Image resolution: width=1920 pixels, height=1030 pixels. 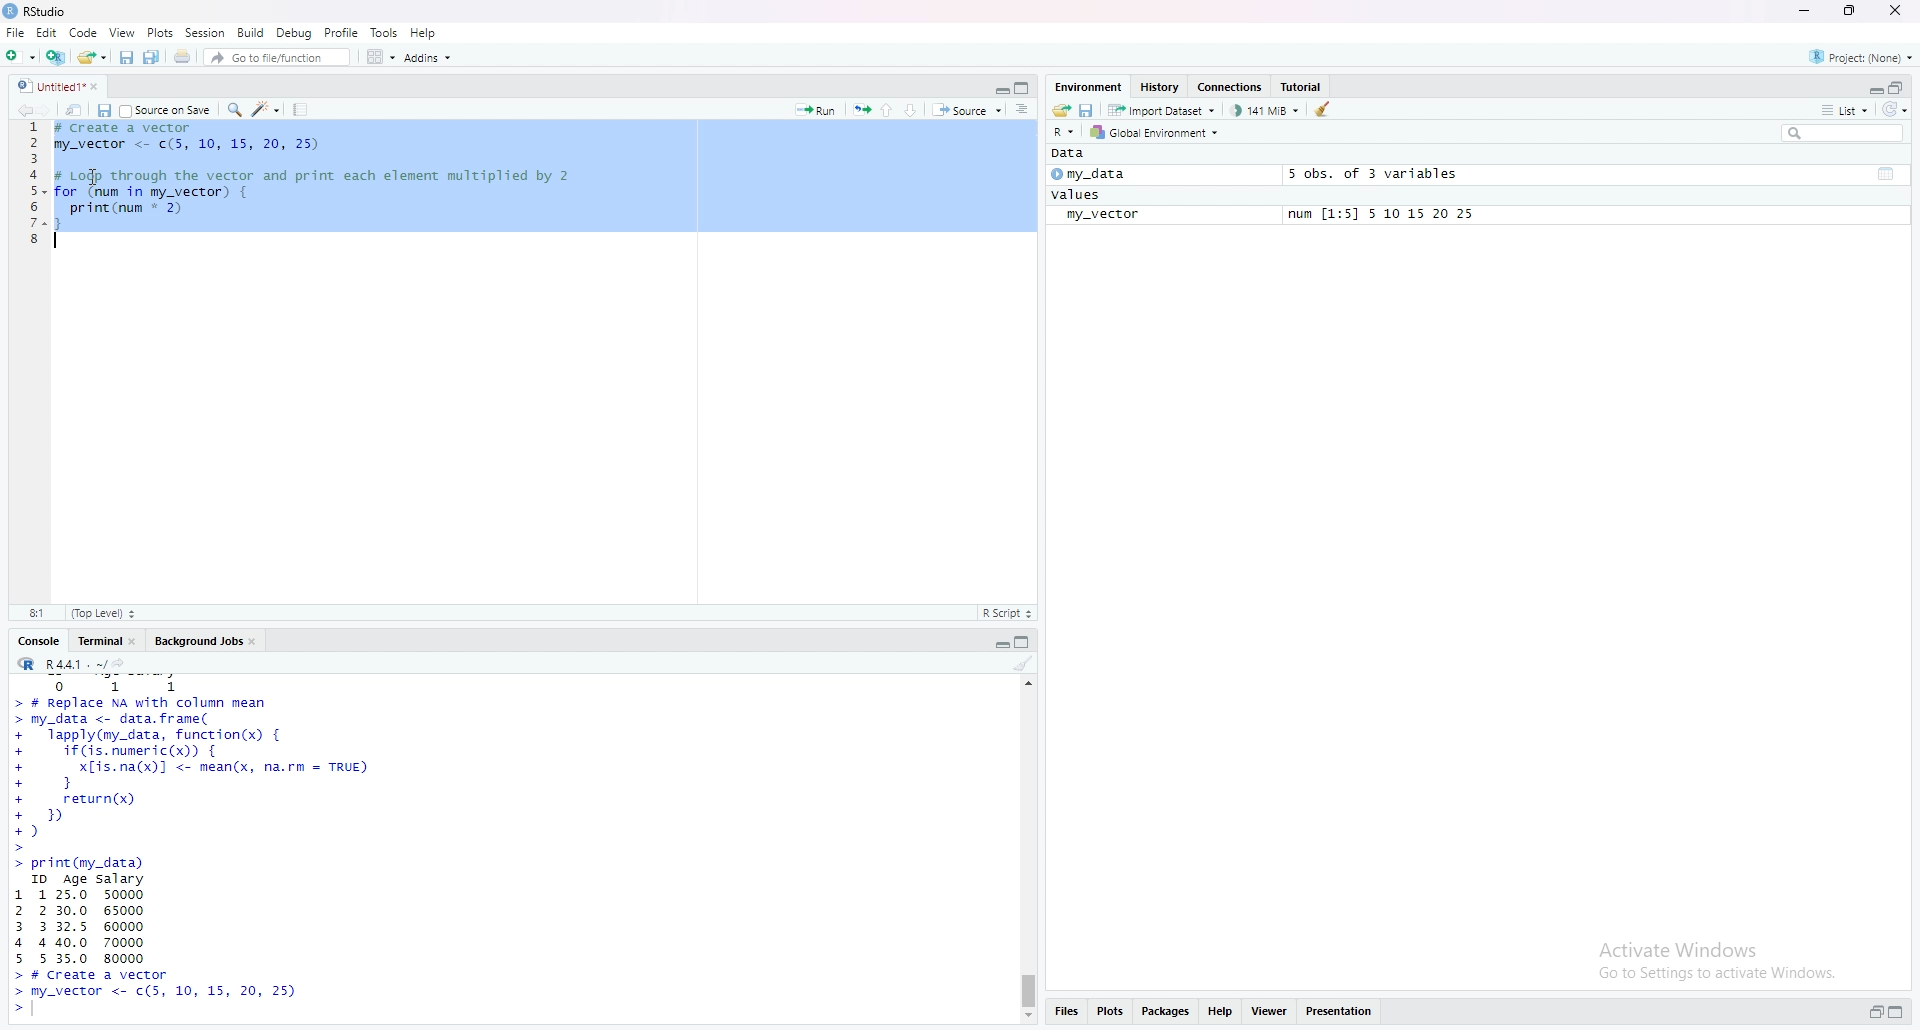 I want to click on save workspace, so click(x=1088, y=110).